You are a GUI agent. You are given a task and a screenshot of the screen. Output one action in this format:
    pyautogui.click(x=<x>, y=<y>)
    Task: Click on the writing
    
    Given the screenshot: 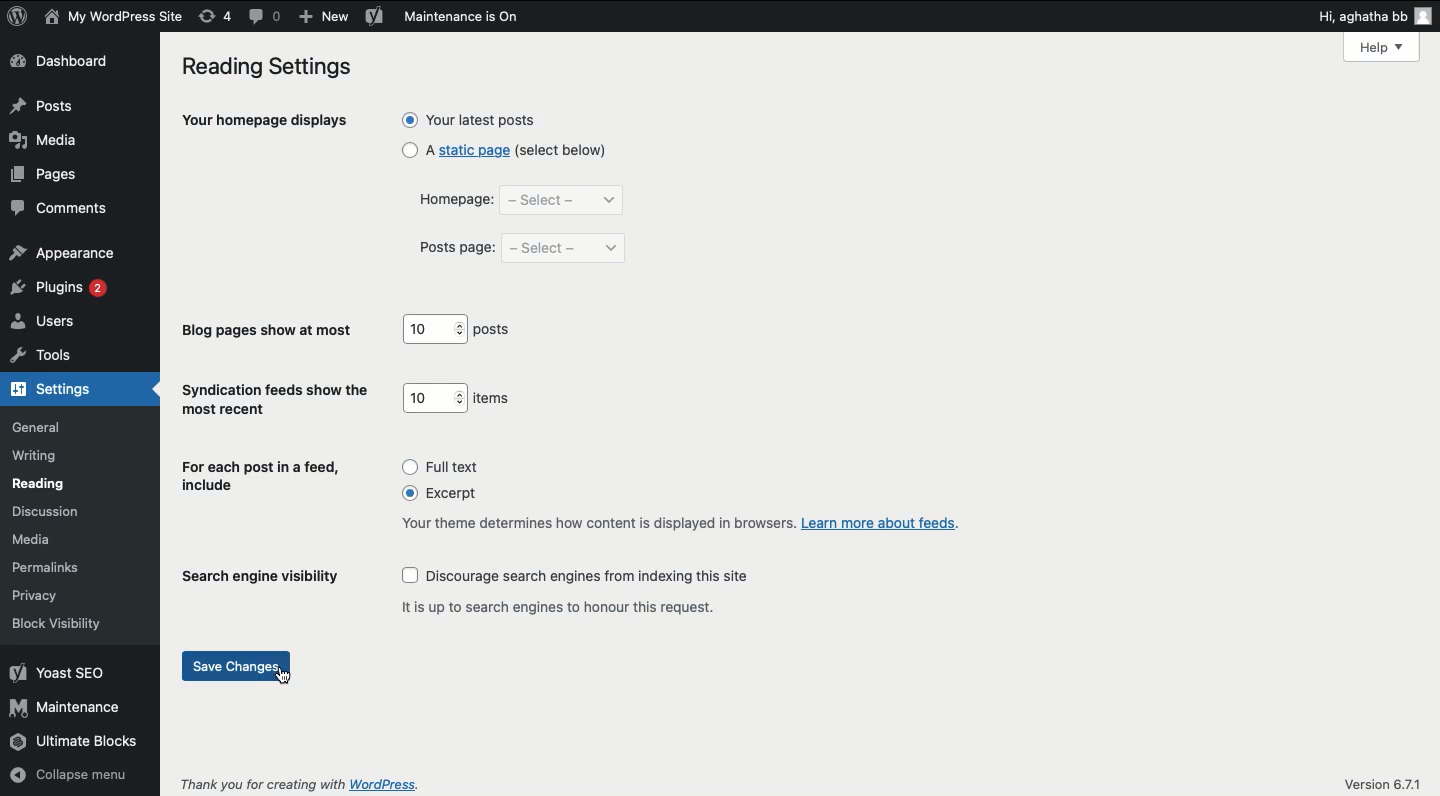 What is the action you would take?
    pyautogui.click(x=36, y=455)
    